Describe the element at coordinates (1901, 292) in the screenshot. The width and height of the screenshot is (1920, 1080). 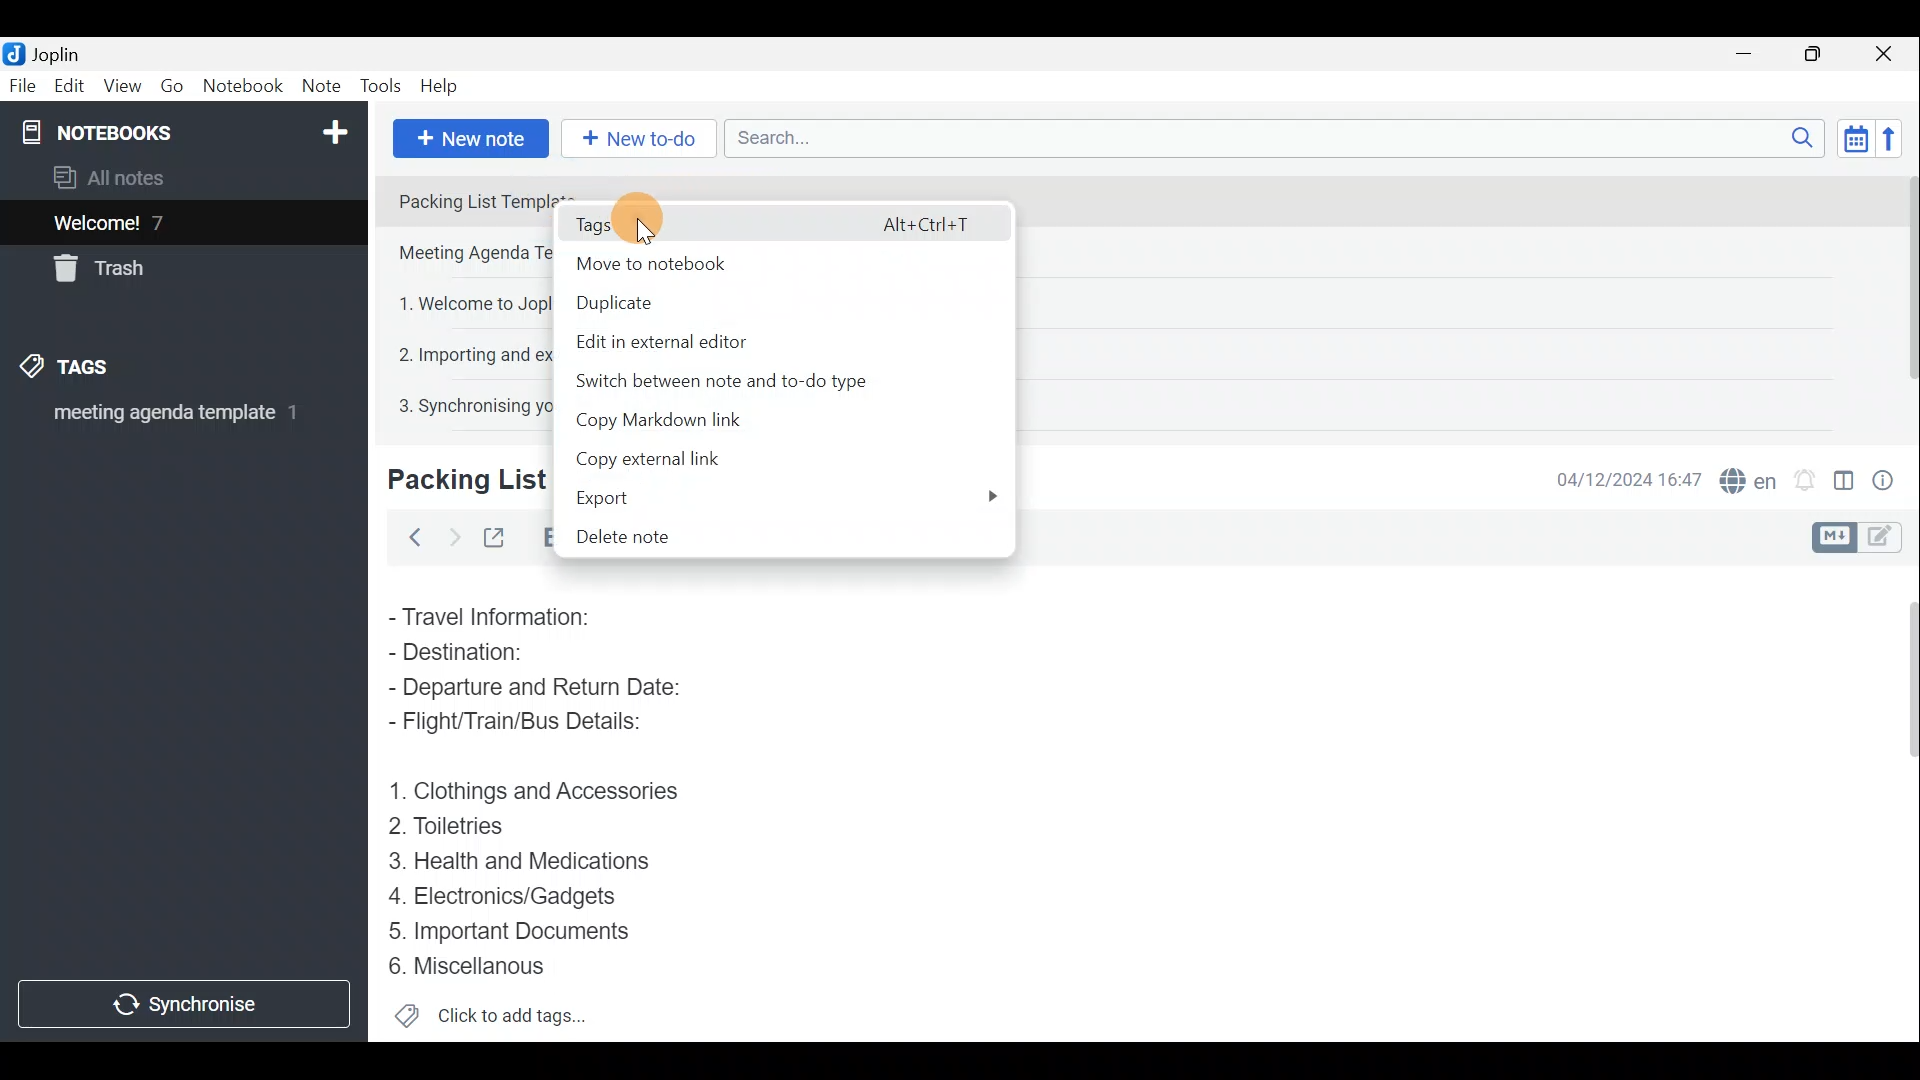
I see `Scroll bar` at that location.